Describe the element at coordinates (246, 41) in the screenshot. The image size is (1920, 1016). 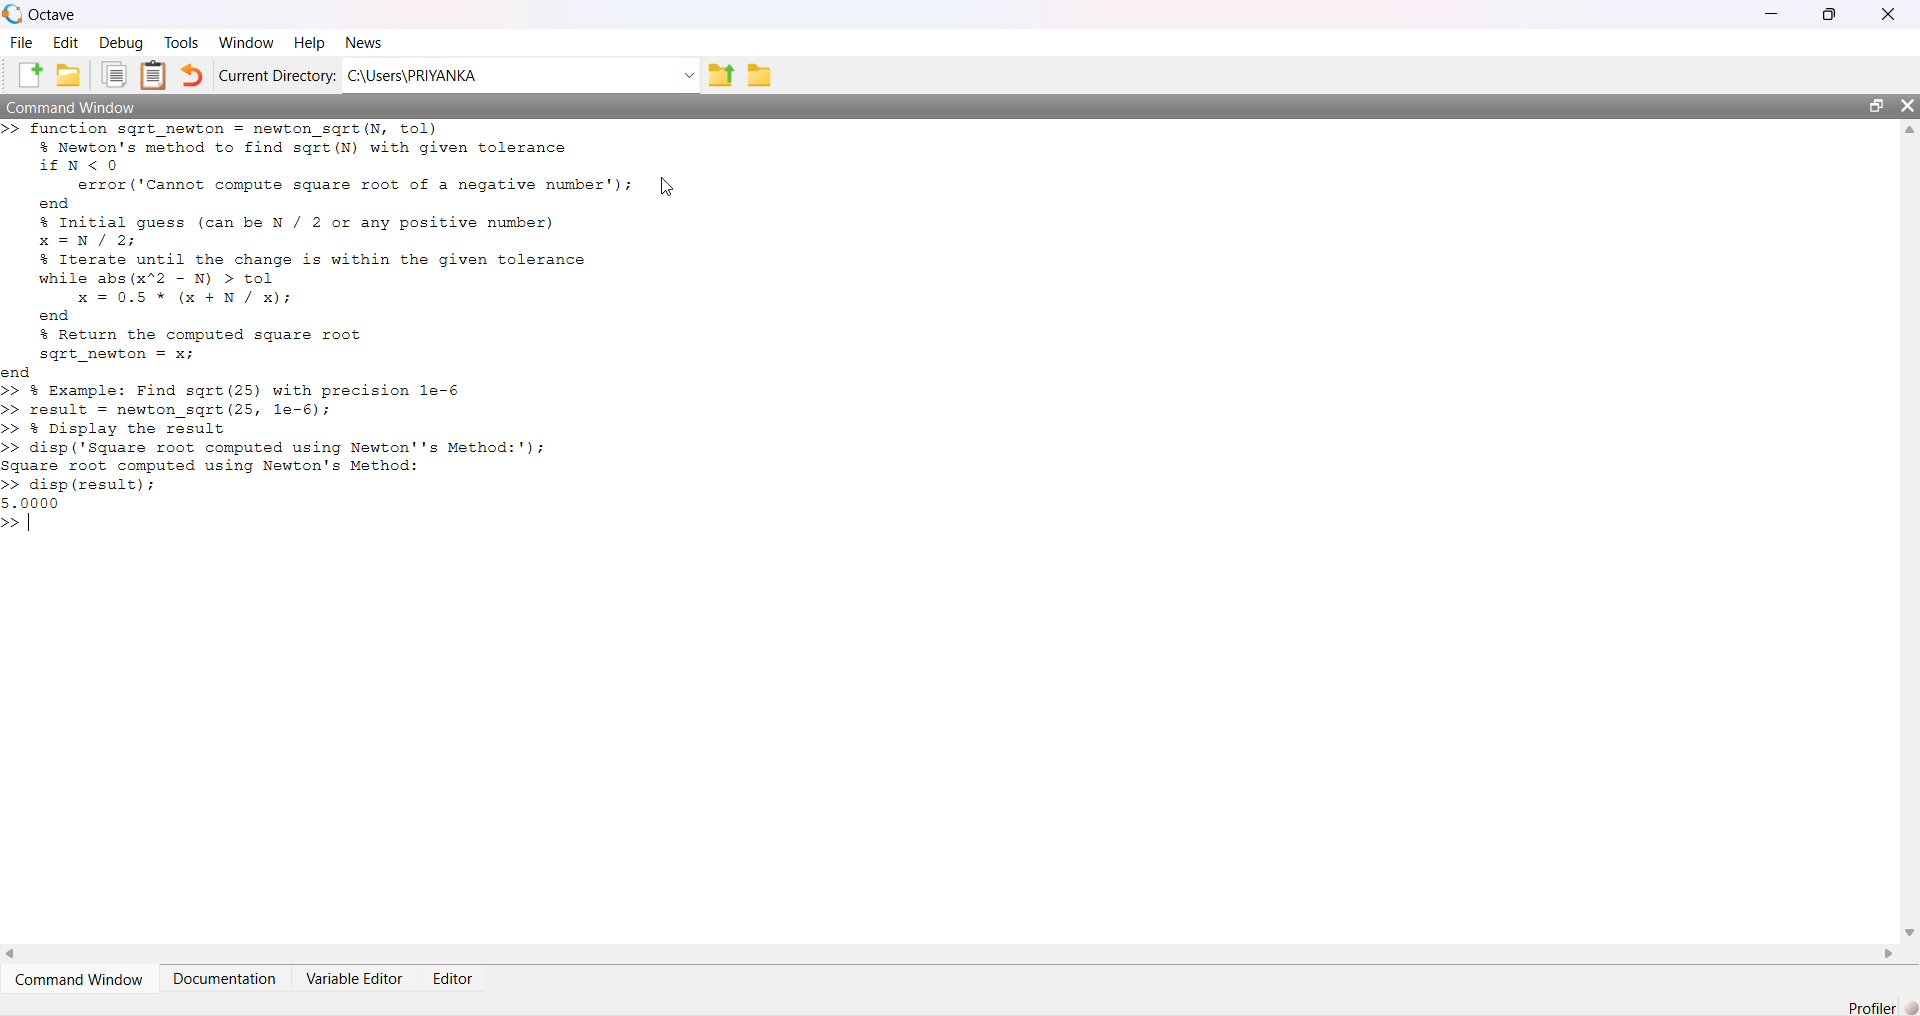
I see `Window` at that location.